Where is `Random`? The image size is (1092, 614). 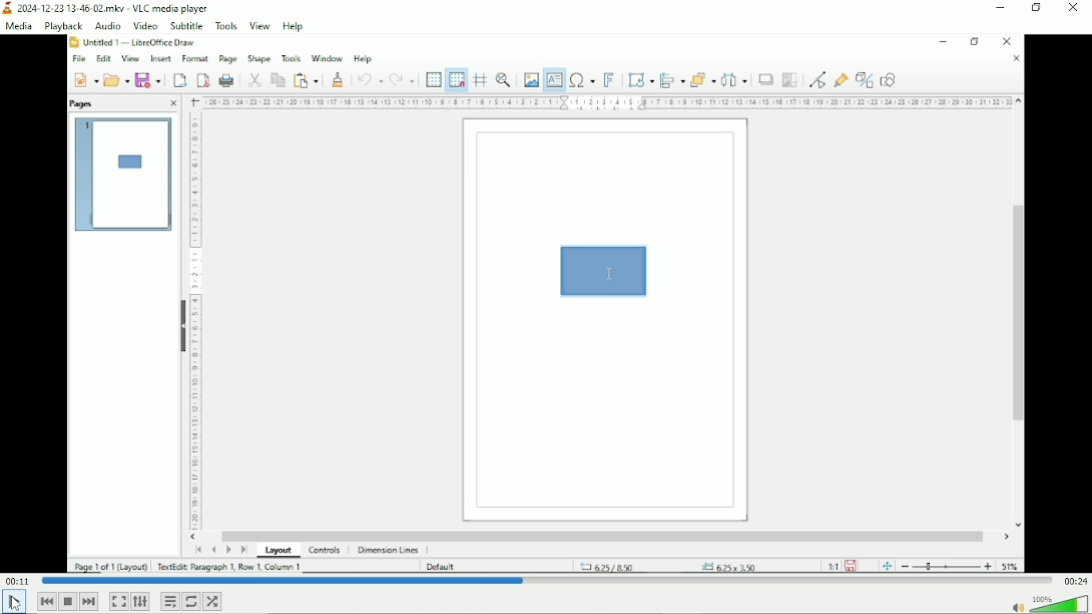 Random is located at coordinates (213, 601).